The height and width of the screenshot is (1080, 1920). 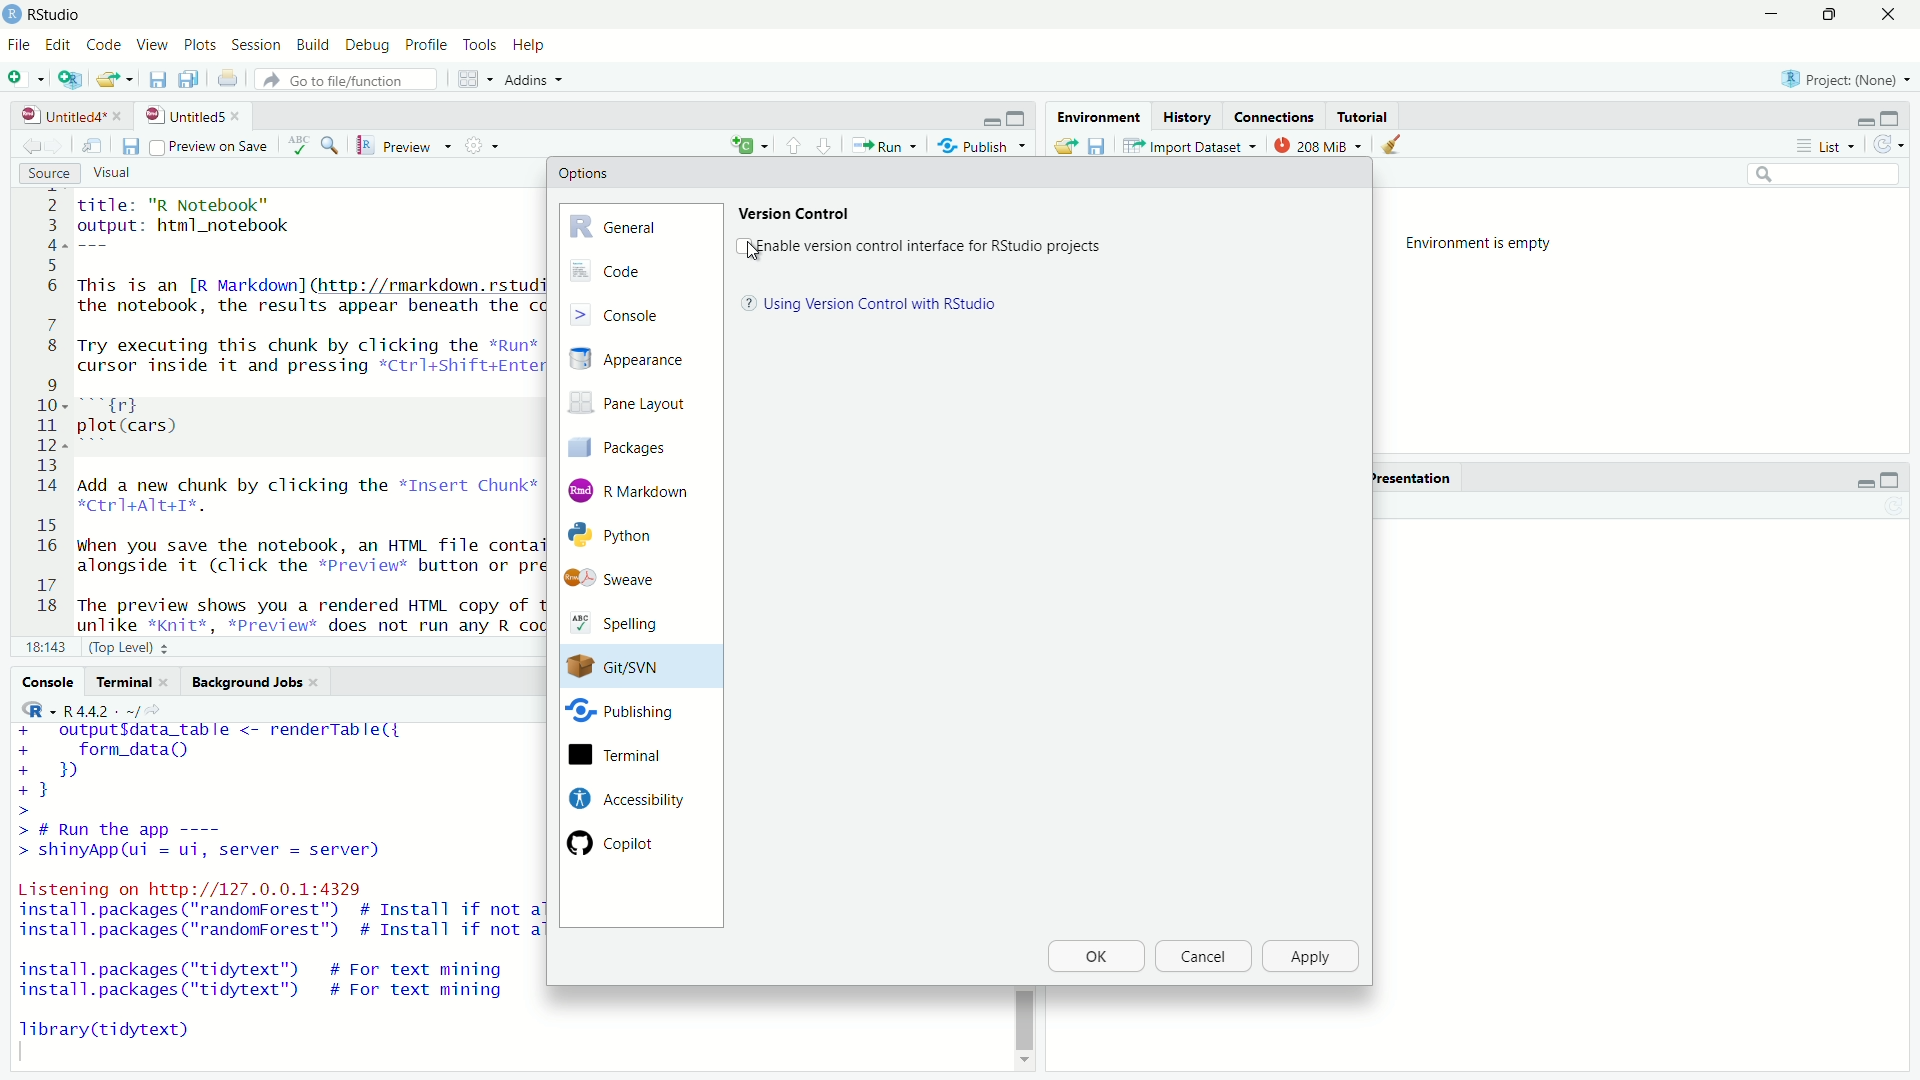 I want to click on copilot, so click(x=628, y=842).